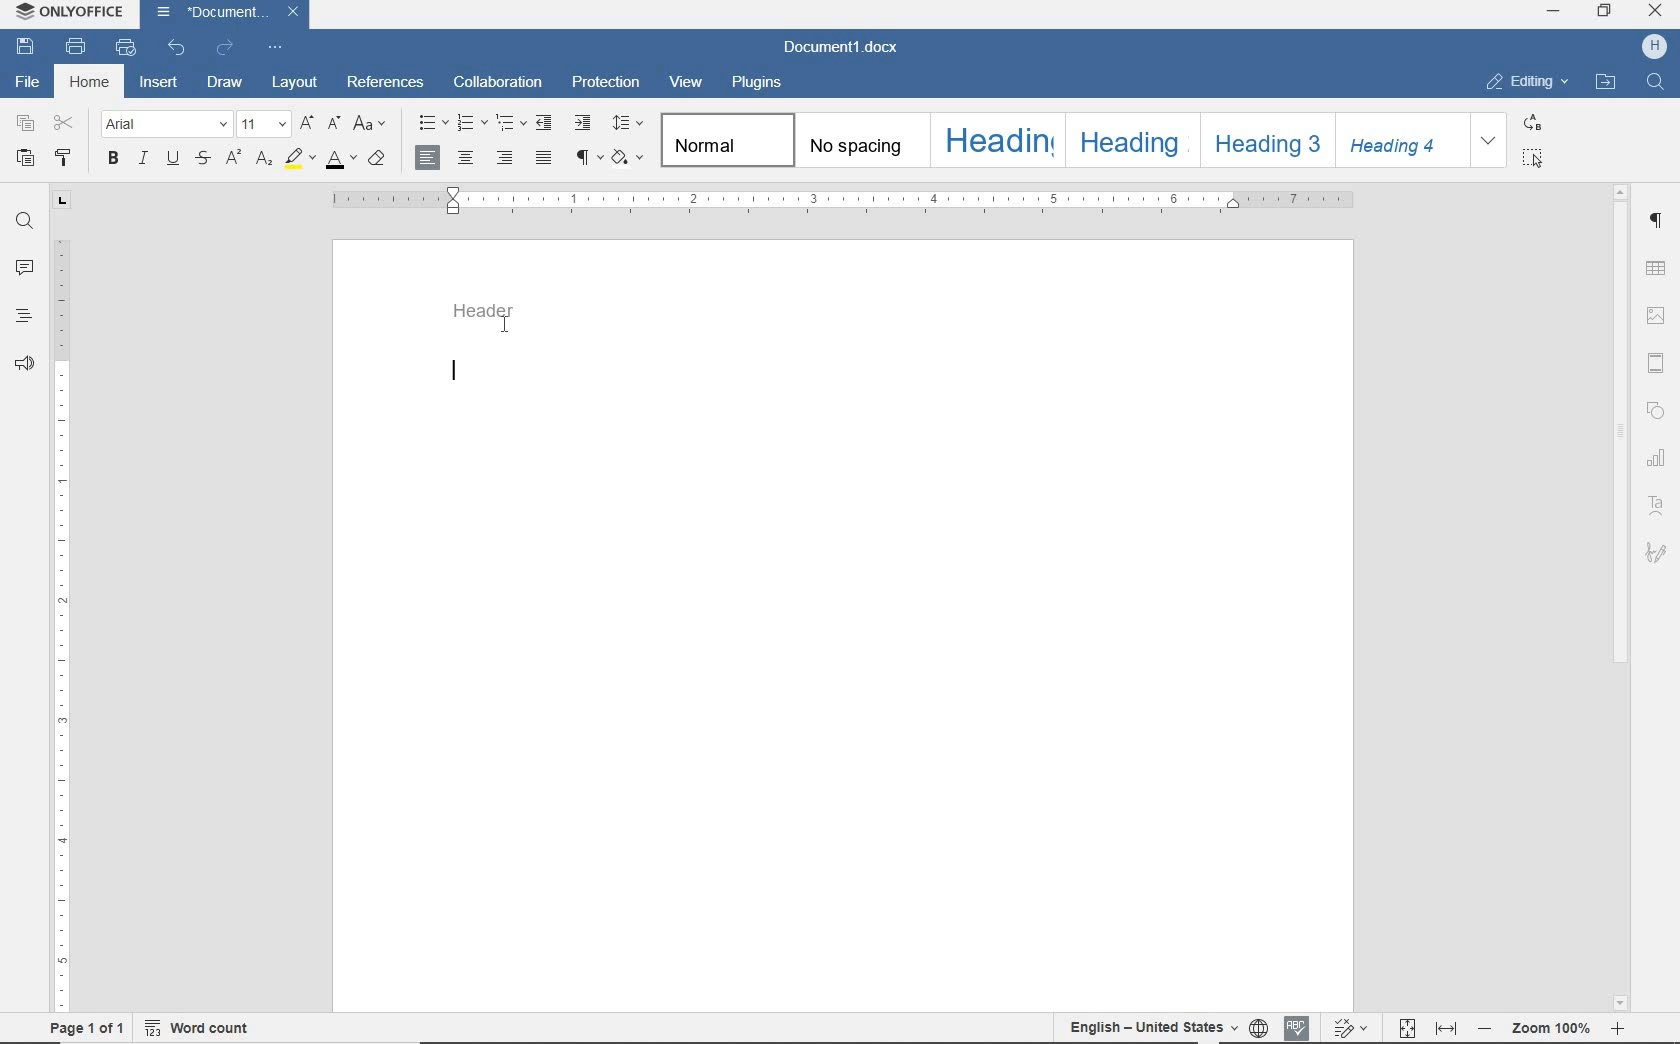 The height and width of the screenshot is (1044, 1680). I want to click on Heading4, so click(1400, 145).